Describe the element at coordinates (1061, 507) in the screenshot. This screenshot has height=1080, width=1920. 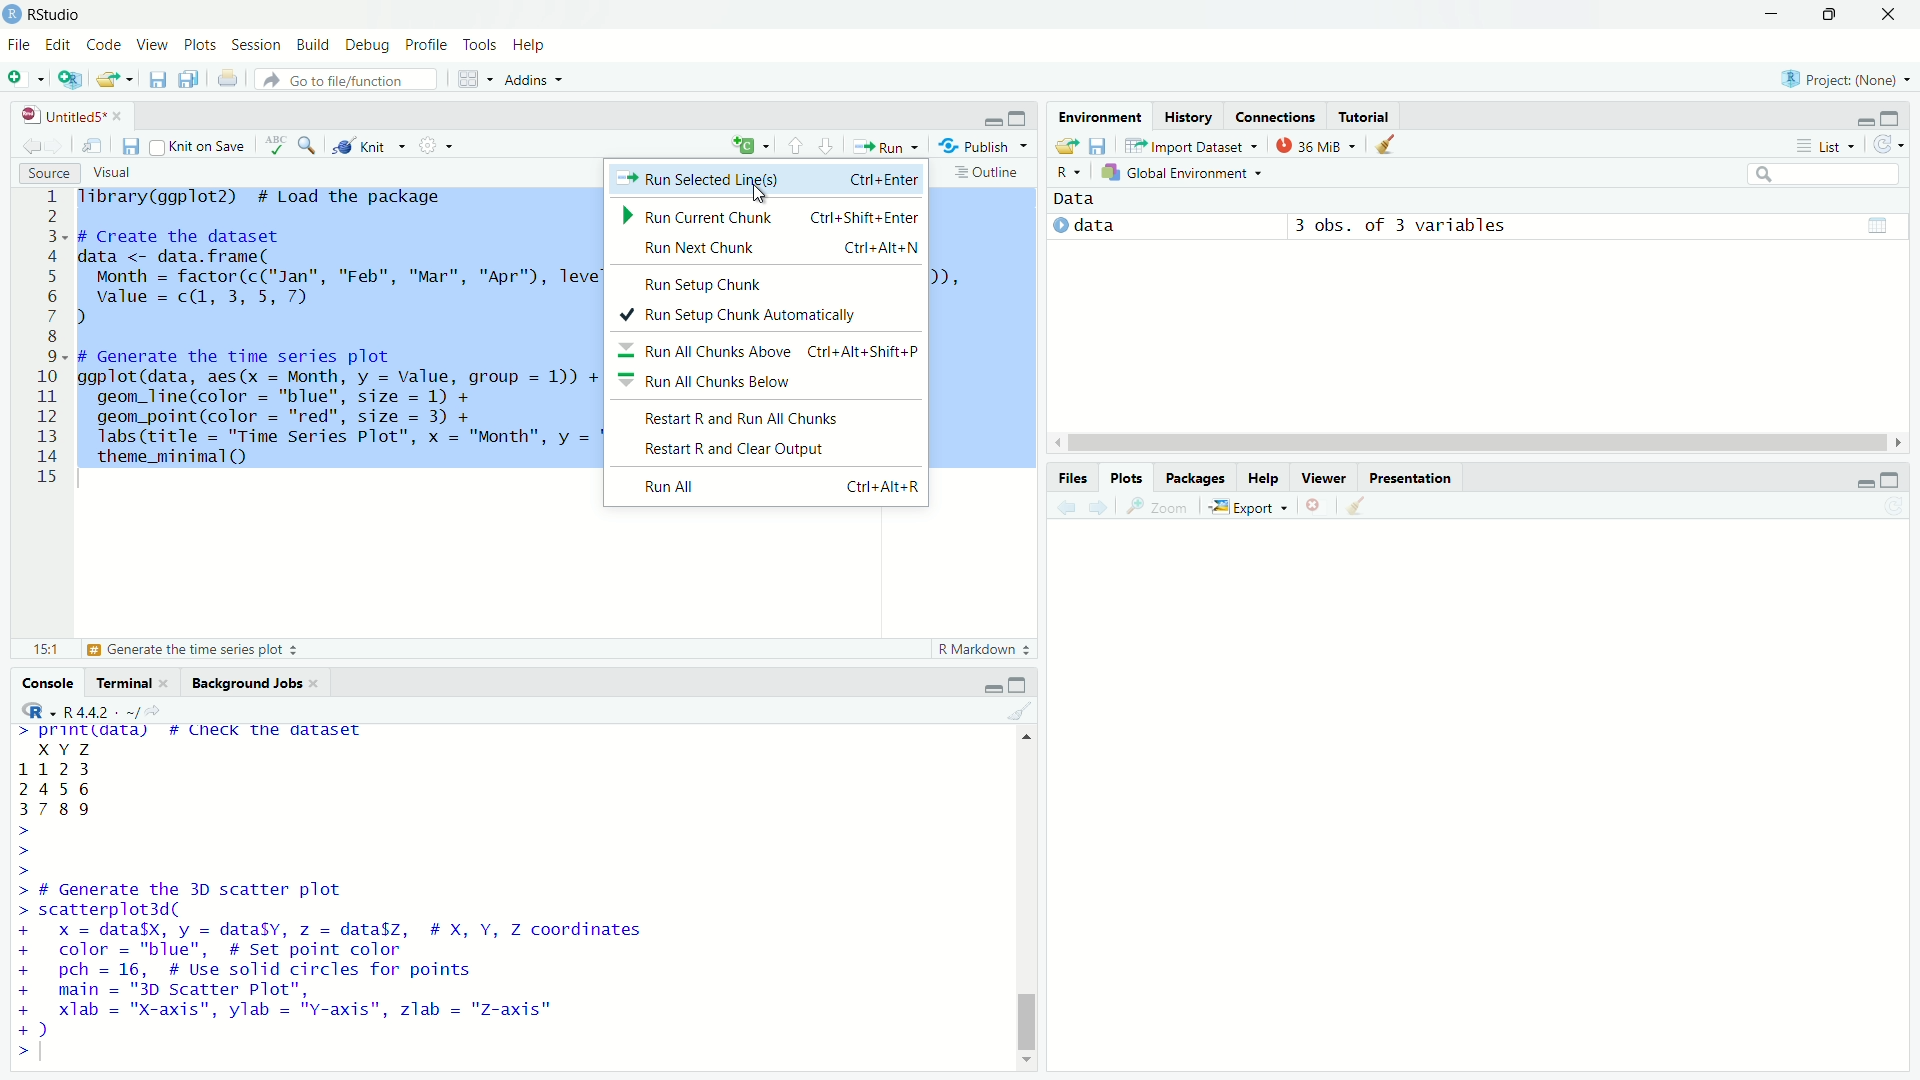
I see `previous plot` at that location.